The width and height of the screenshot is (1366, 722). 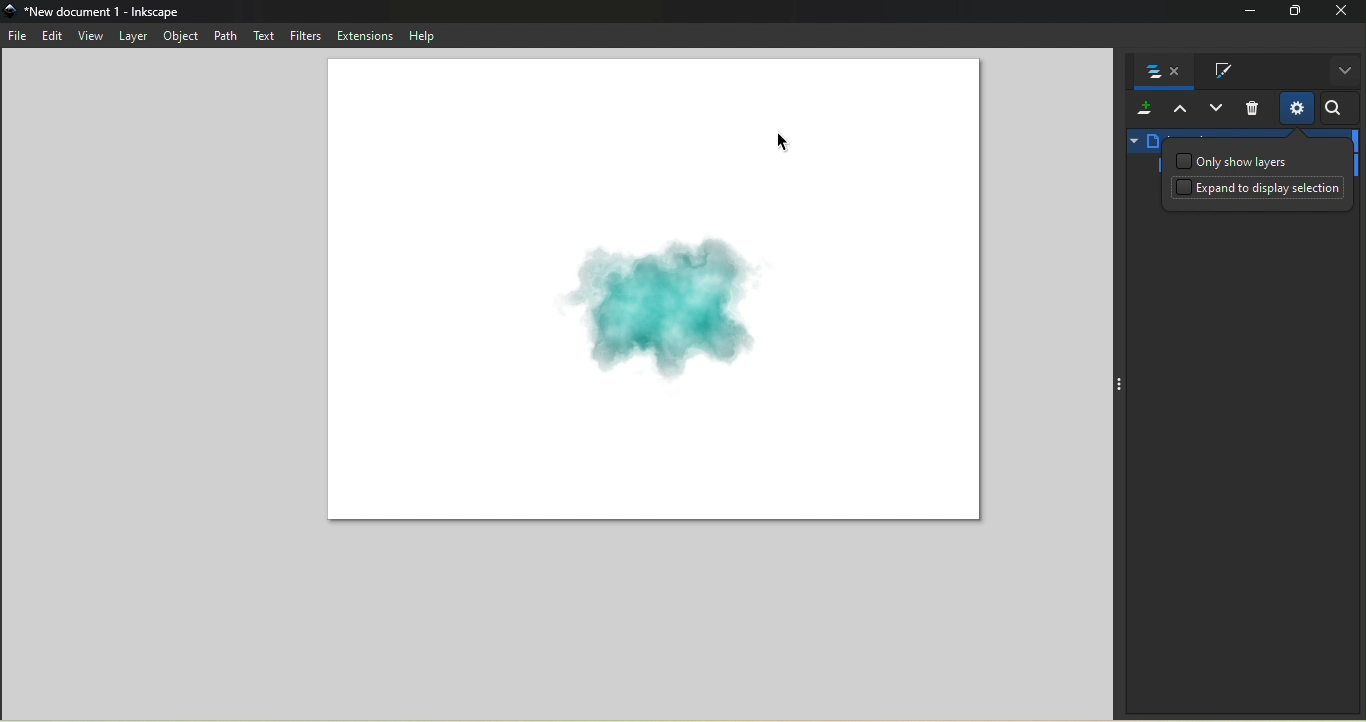 What do you see at coordinates (90, 35) in the screenshot?
I see `View` at bounding box center [90, 35].